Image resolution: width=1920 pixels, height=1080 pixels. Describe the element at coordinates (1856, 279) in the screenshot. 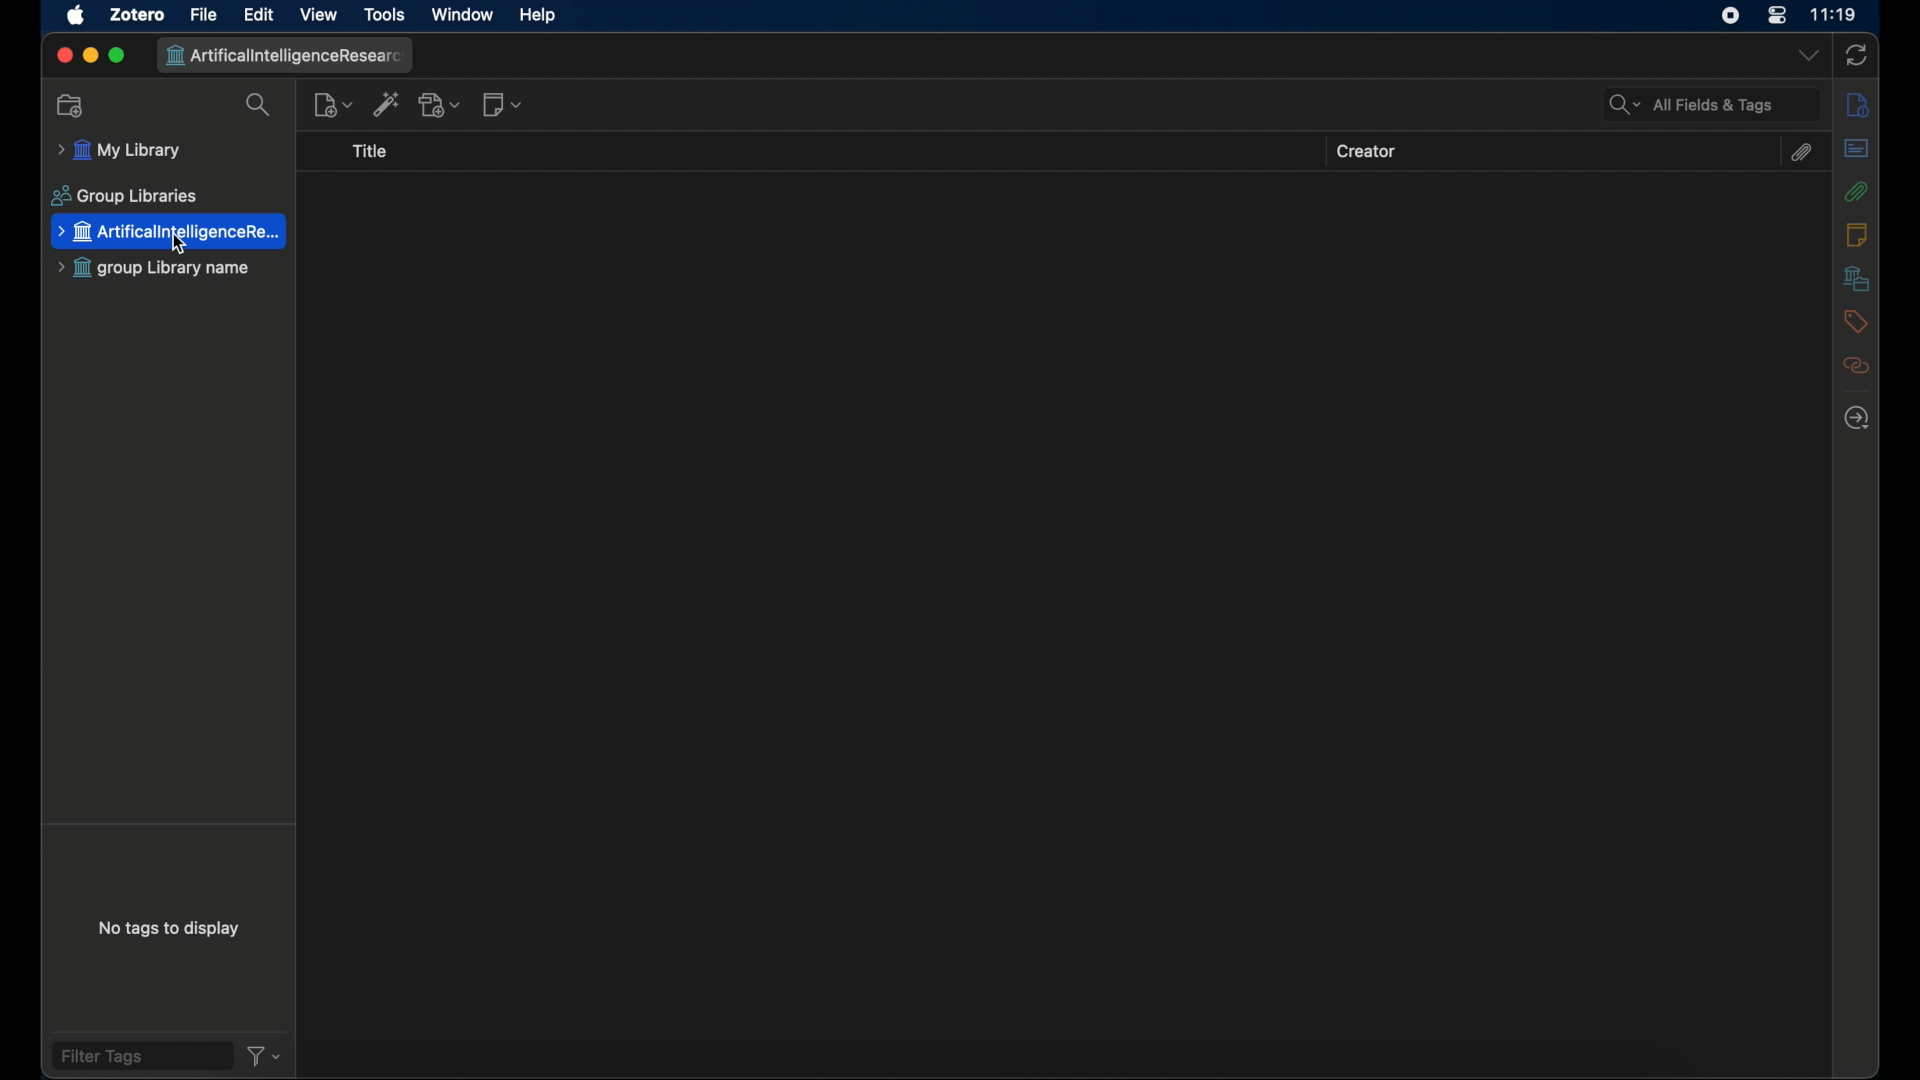

I see `libraries and collections` at that location.